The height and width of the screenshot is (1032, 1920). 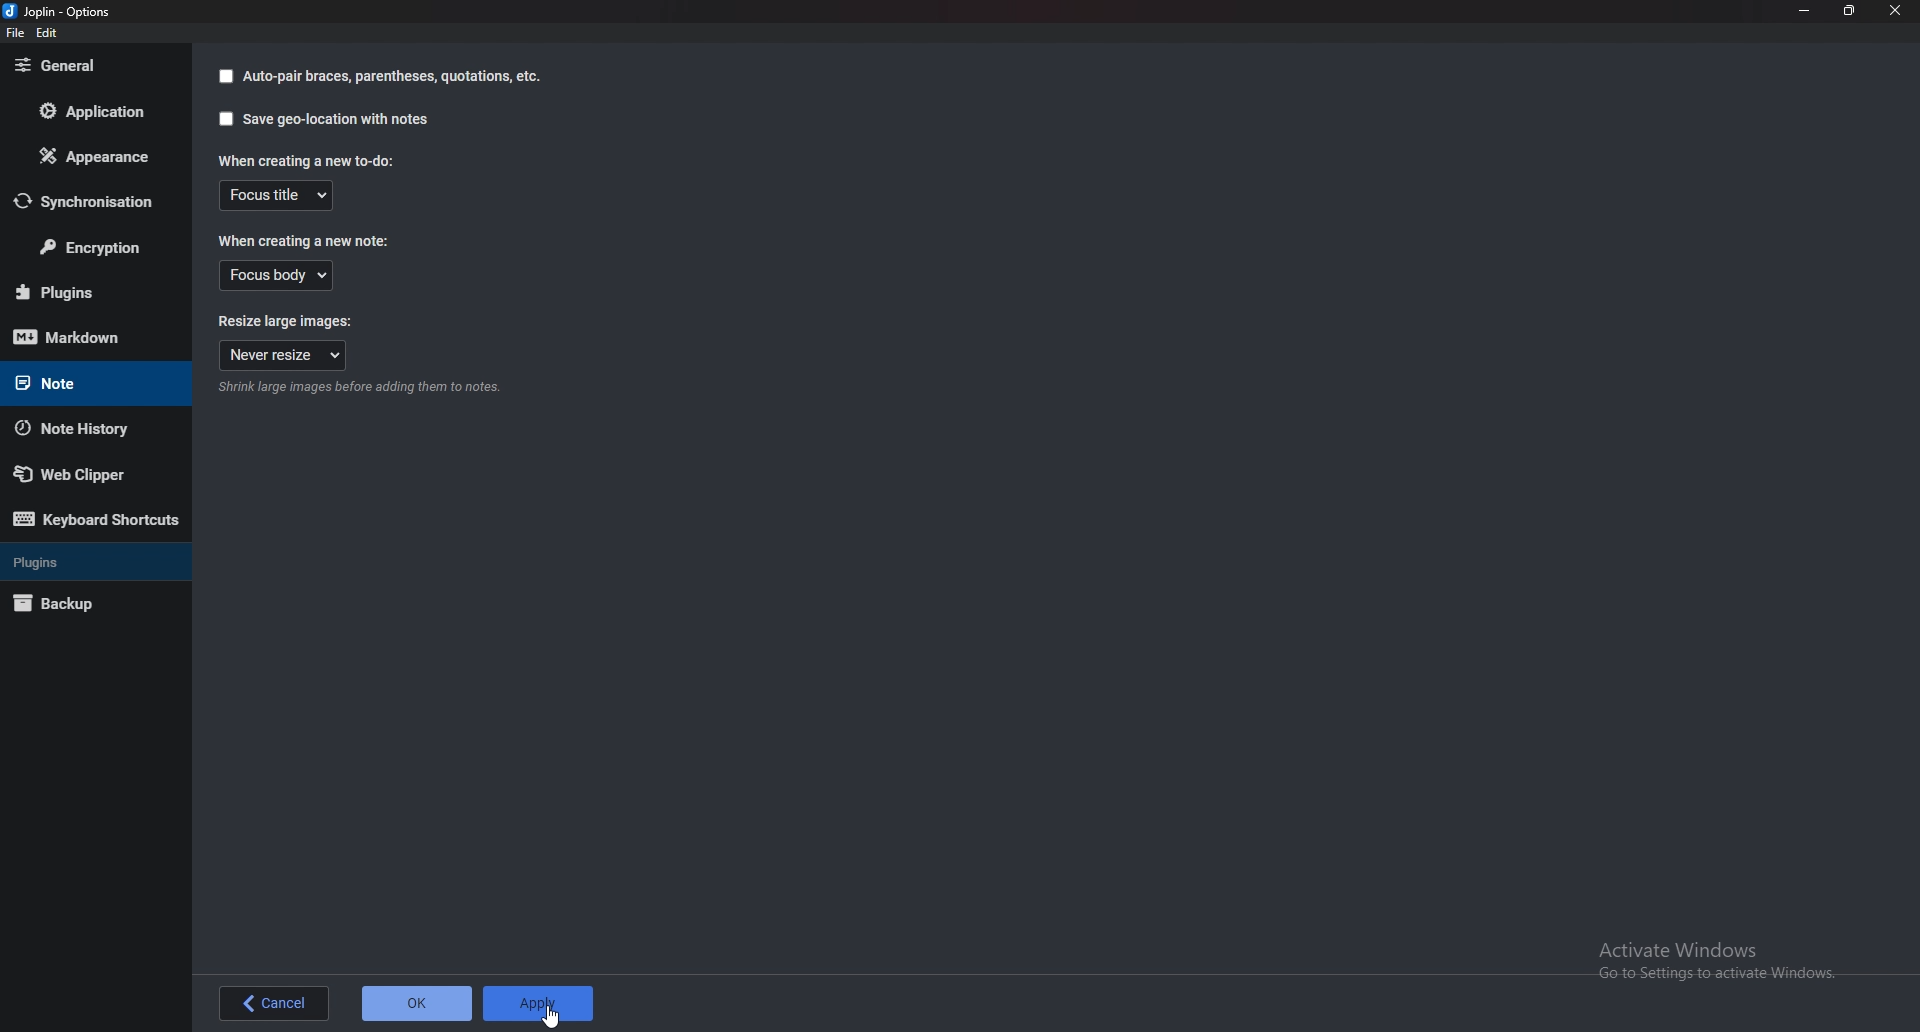 I want to click on Keyboard shortcuts, so click(x=94, y=521).